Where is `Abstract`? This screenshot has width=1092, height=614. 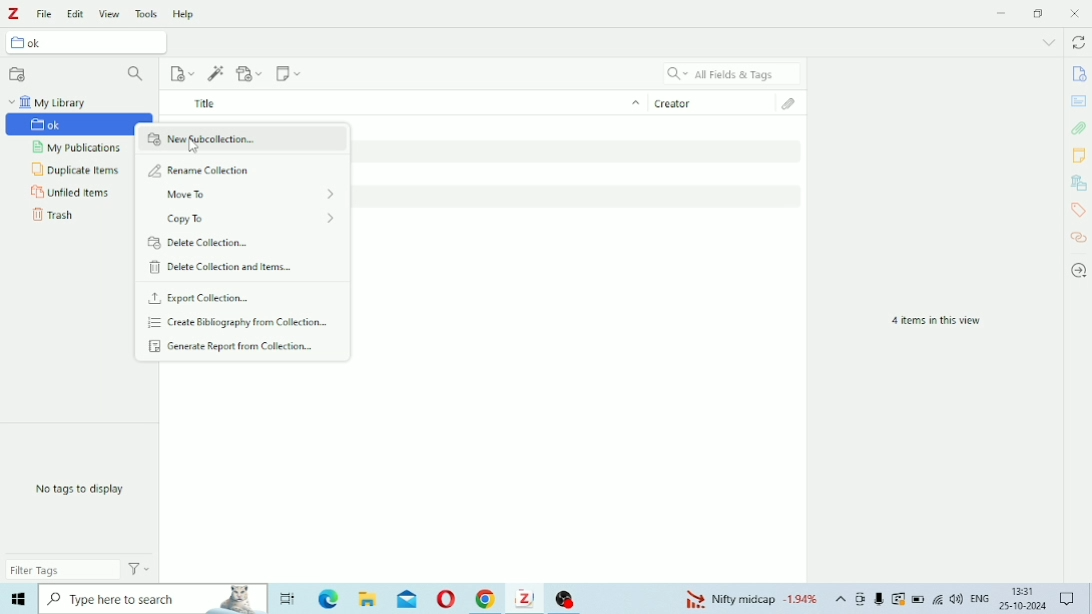
Abstract is located at coordinates (1078, 101).